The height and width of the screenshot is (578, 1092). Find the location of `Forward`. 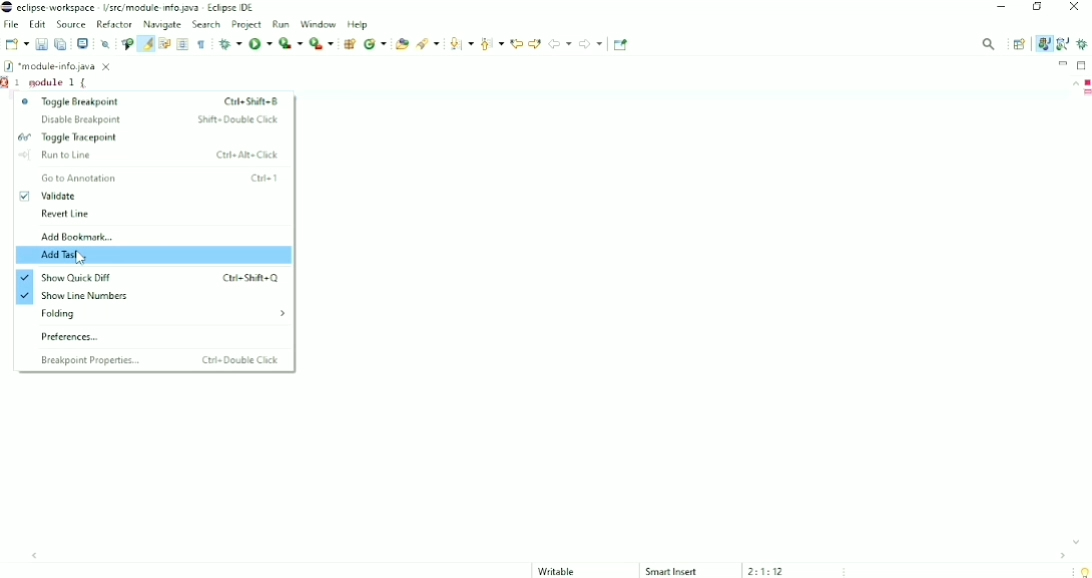

Forward is located at coordinates (591, 44).